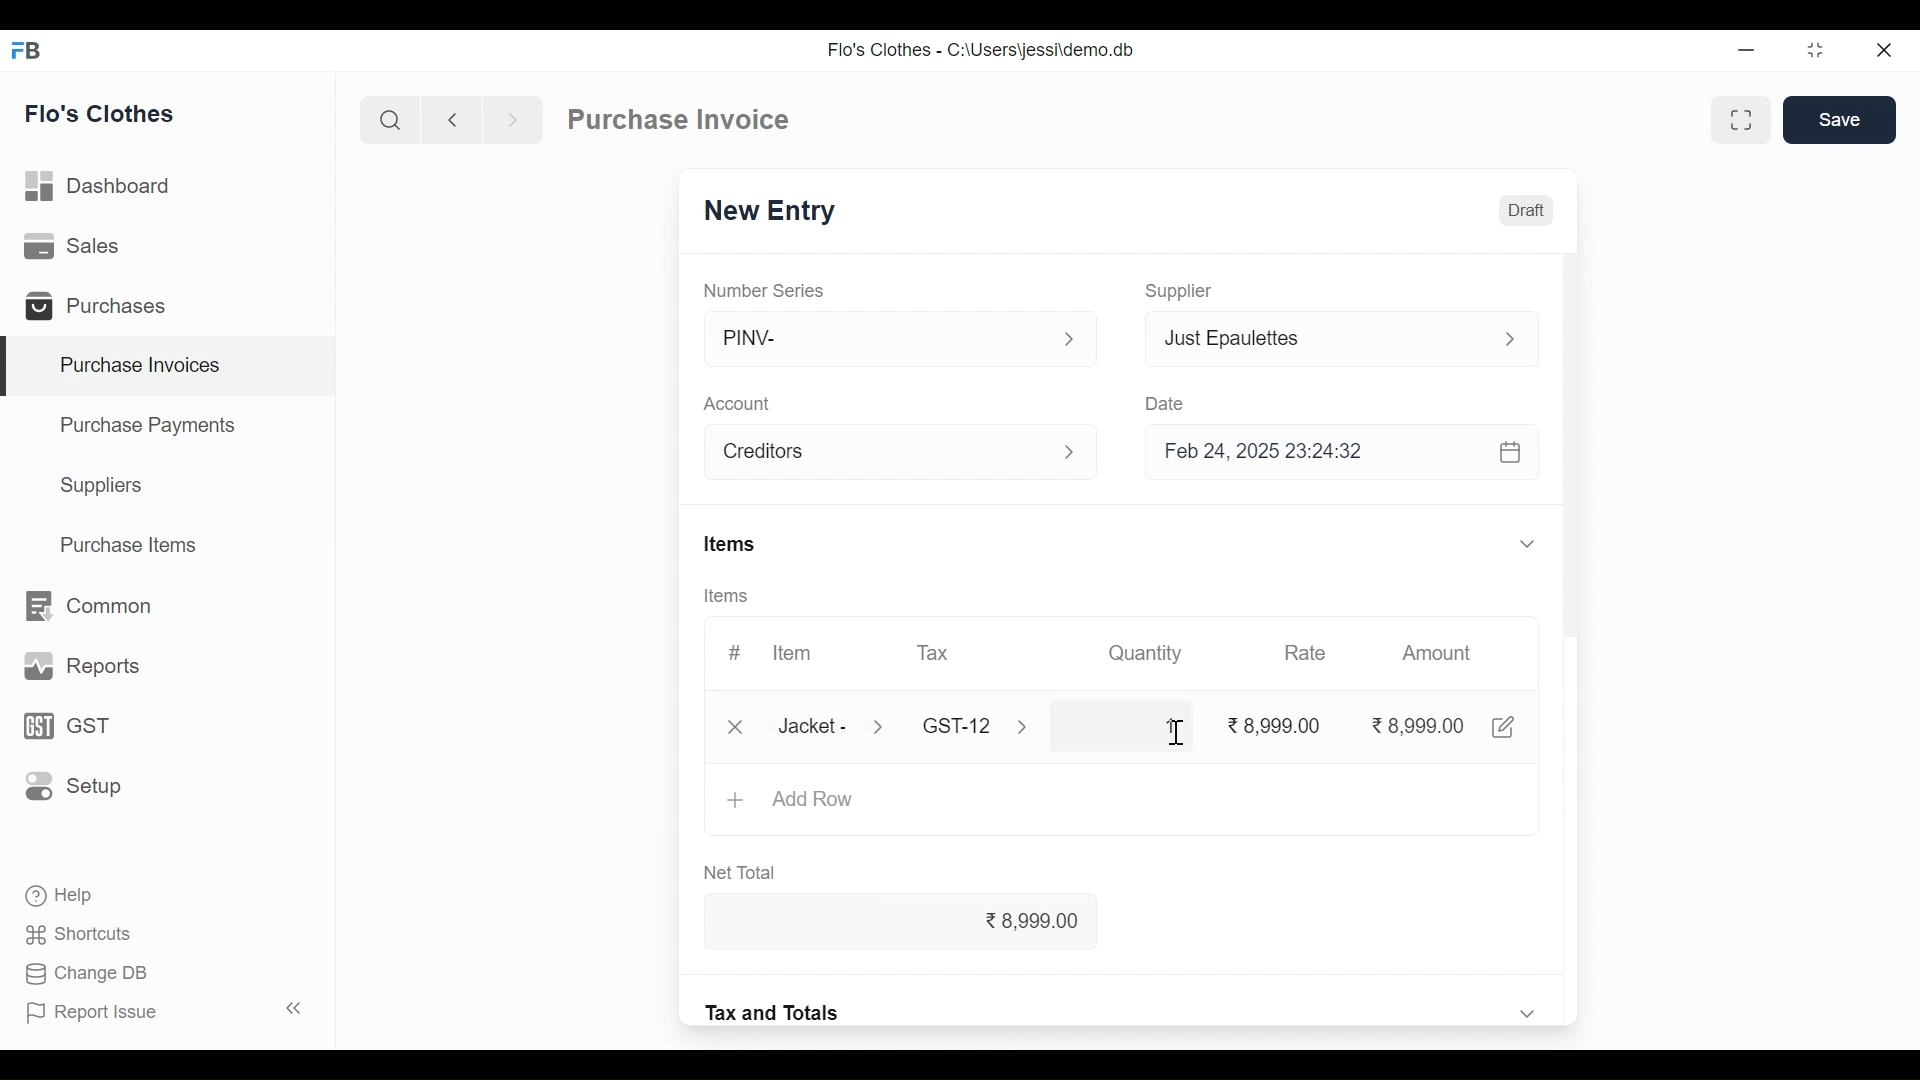 The image size is (1920, 1080). I want to click on #, so click(736, 651).